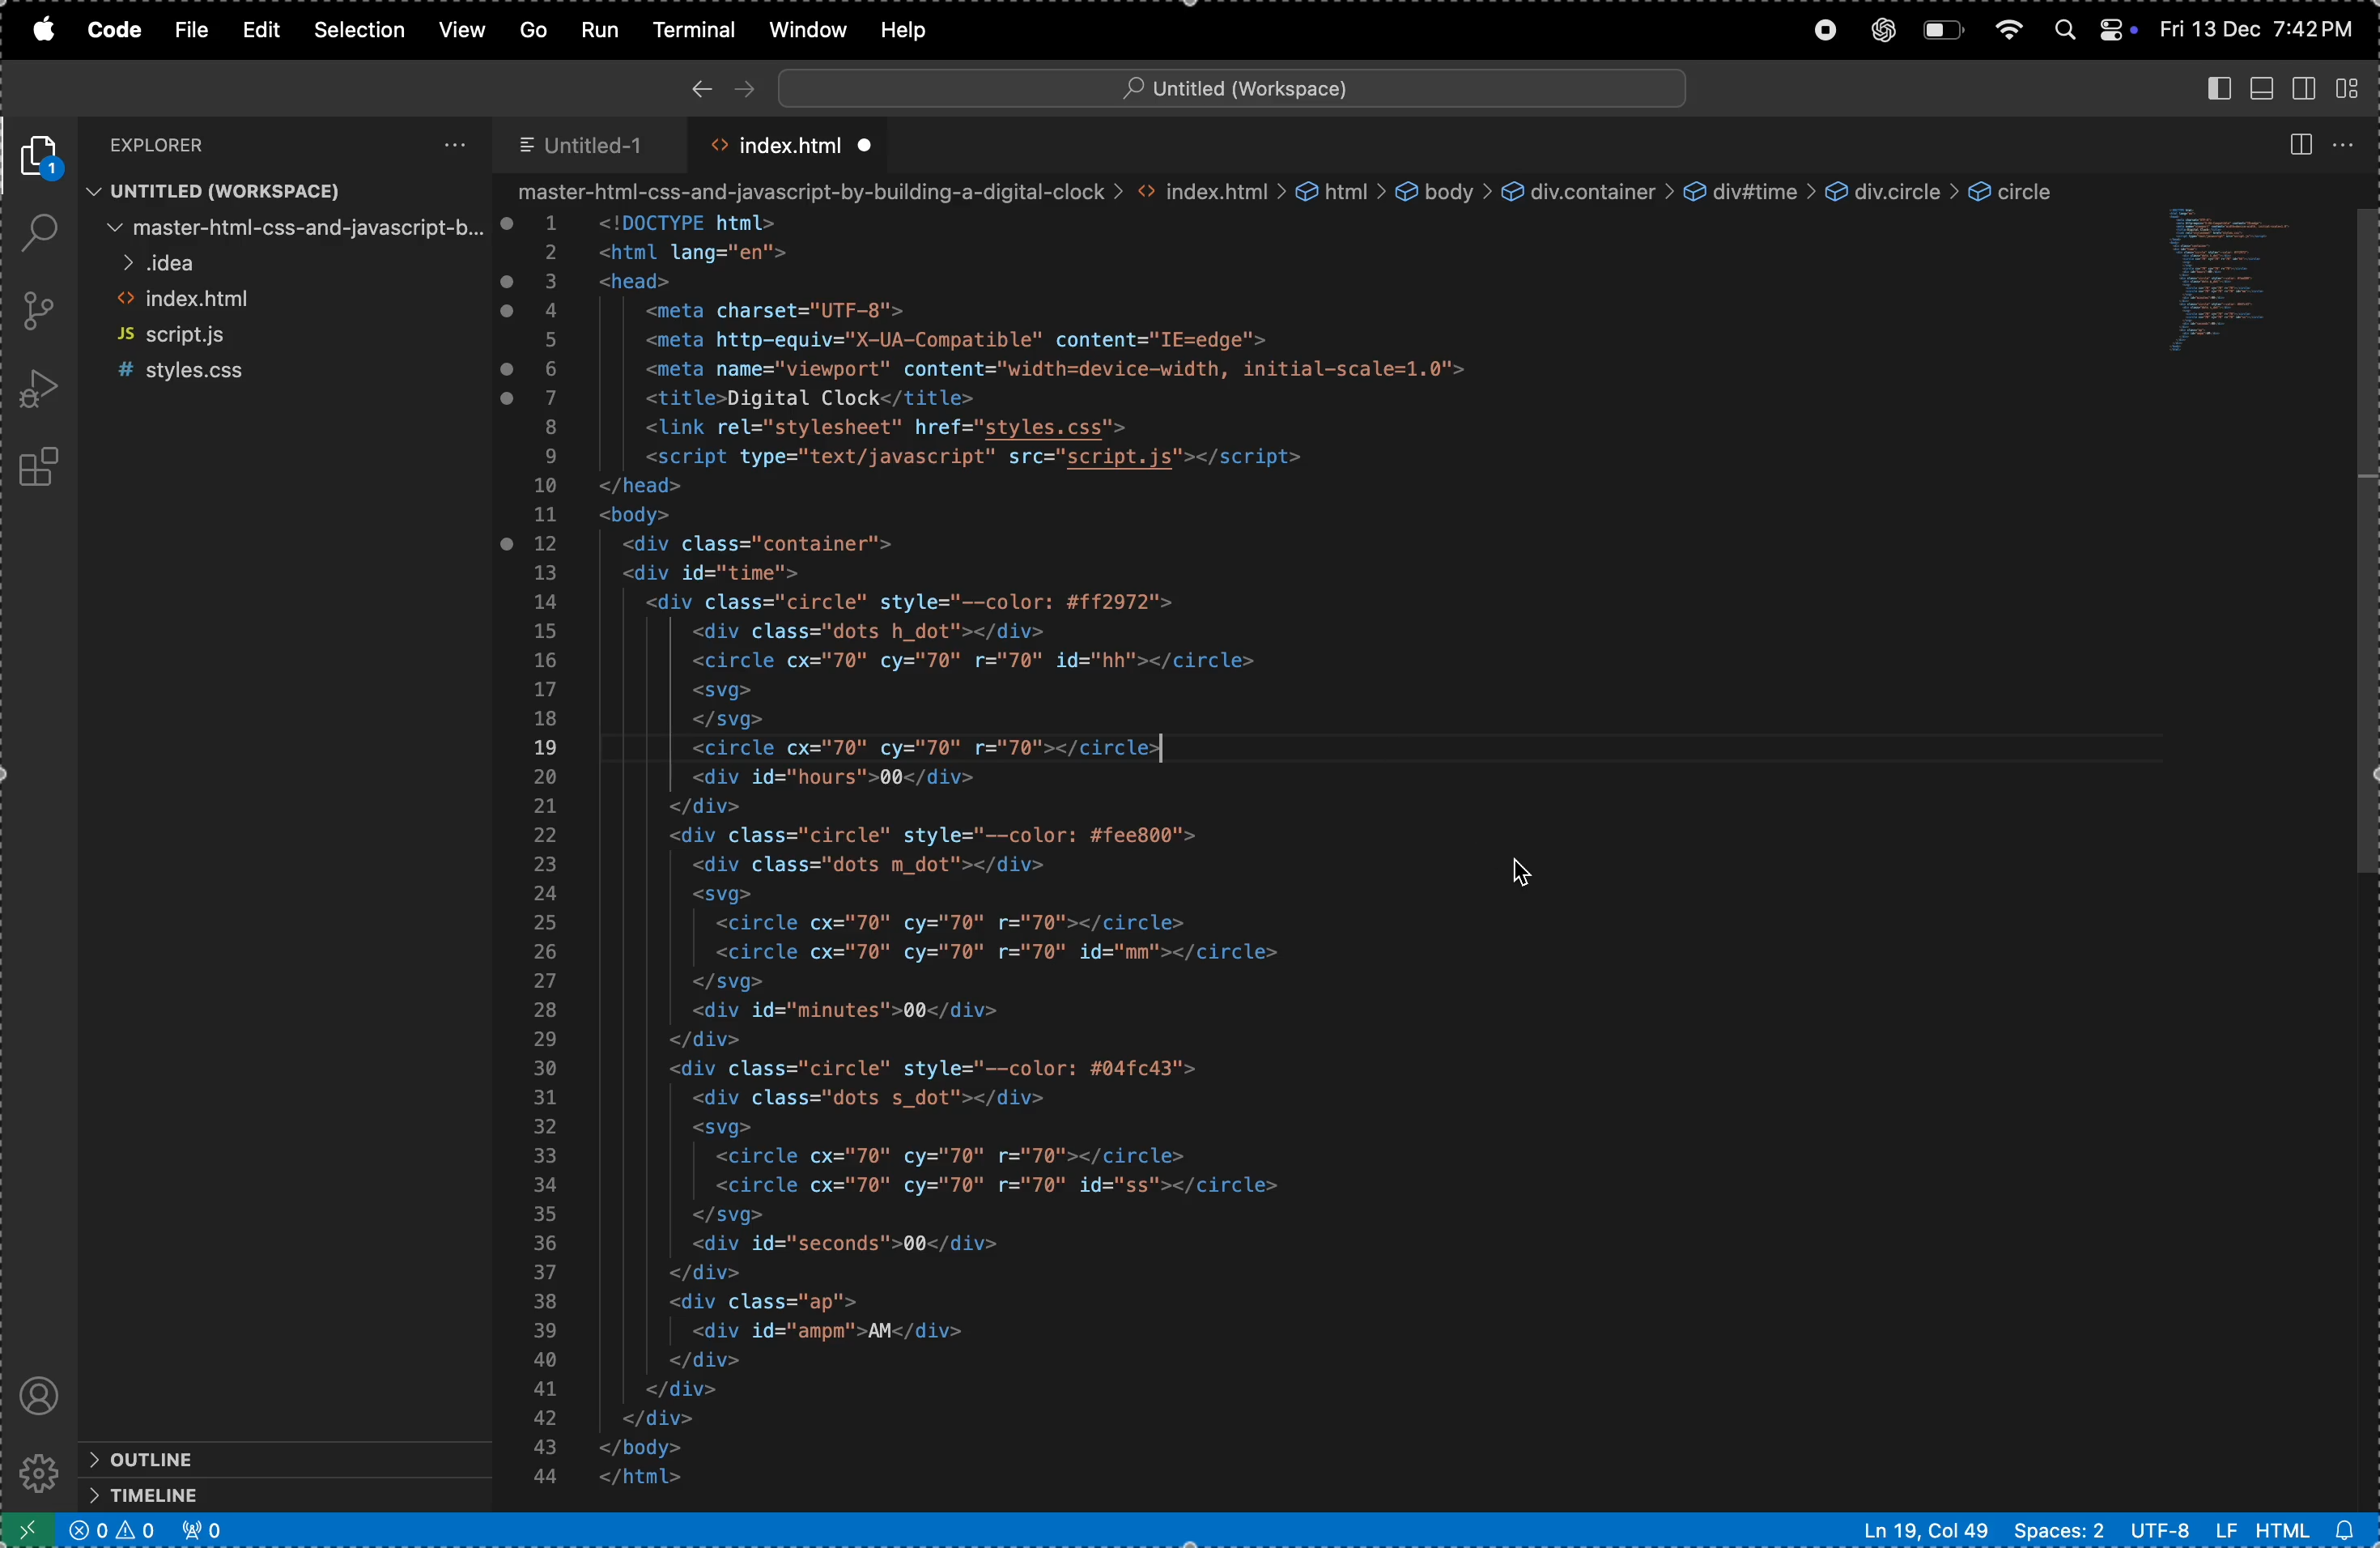  What do you see at coordinates (598, 28) in the screenshot?
I see `run ` at bounding box center [598, 28].